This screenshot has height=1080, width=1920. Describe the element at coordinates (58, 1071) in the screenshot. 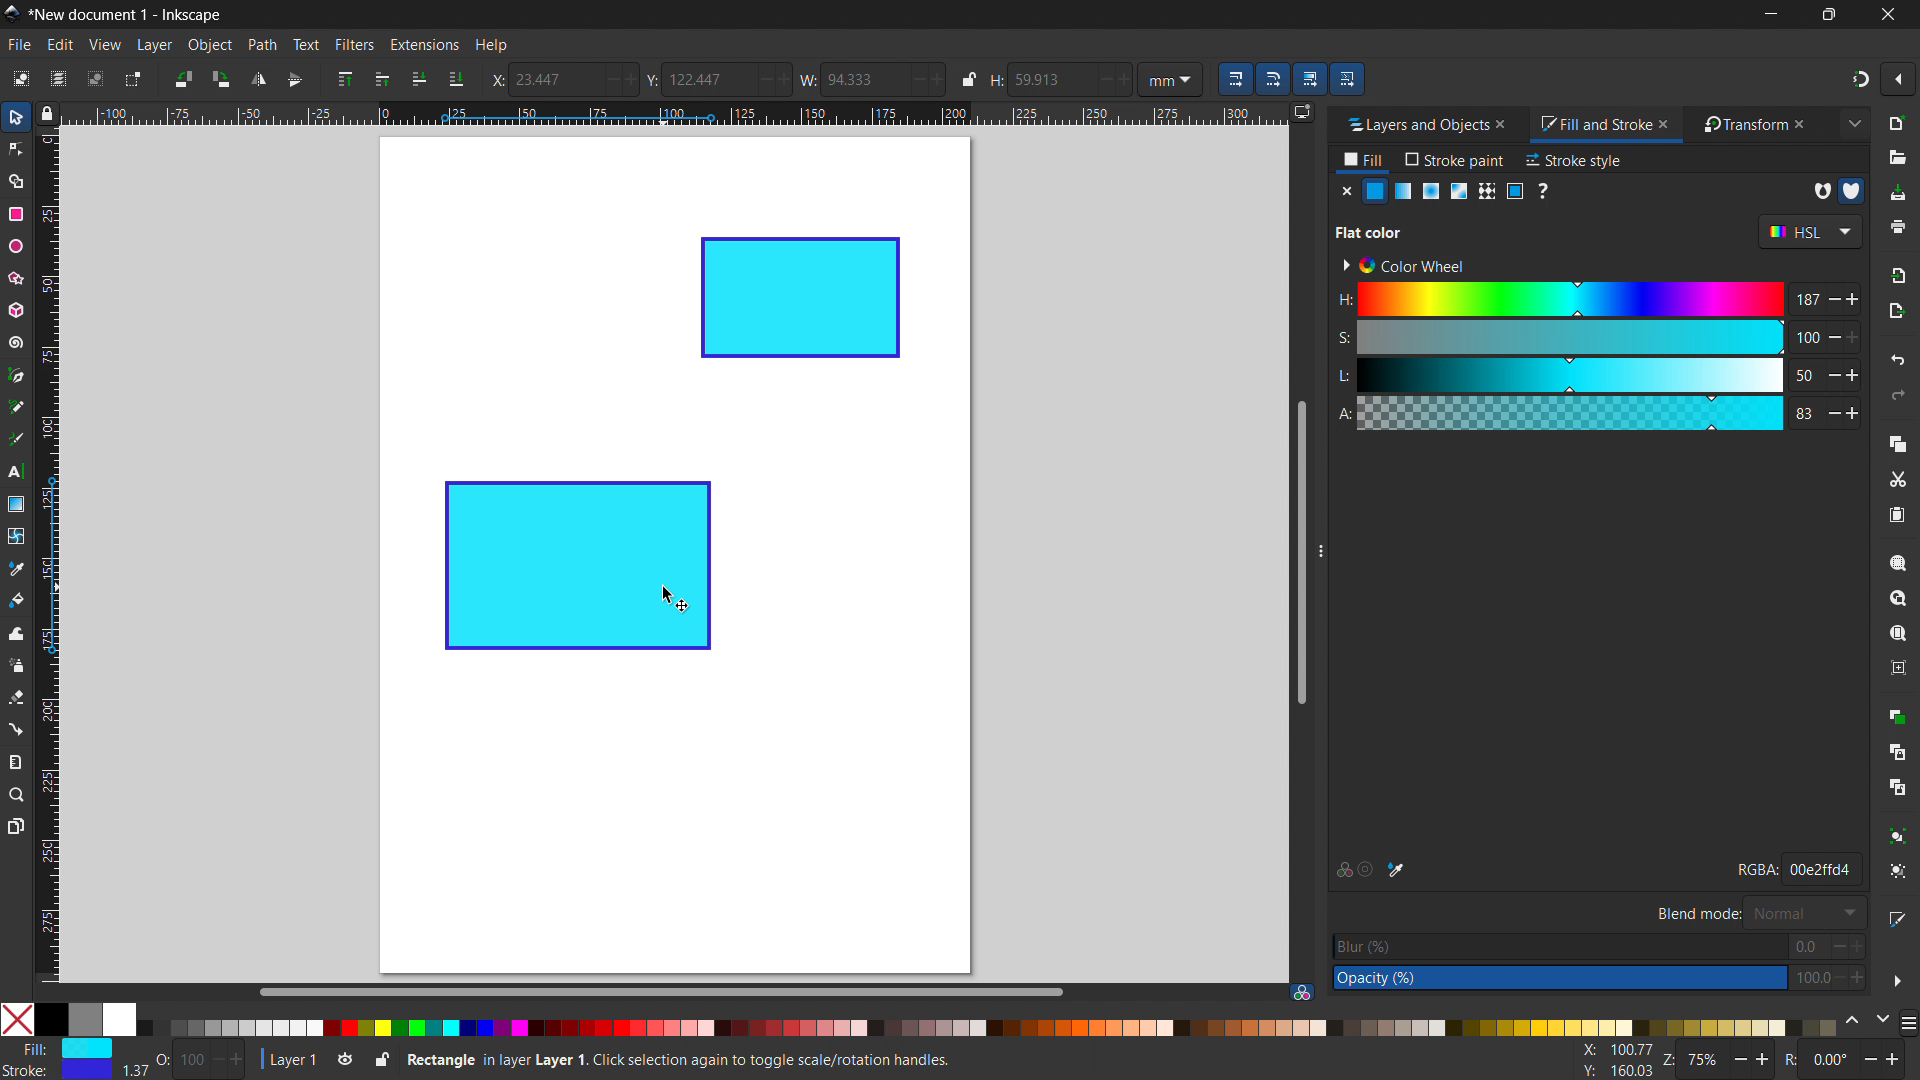

I see `Stroke` at that location.